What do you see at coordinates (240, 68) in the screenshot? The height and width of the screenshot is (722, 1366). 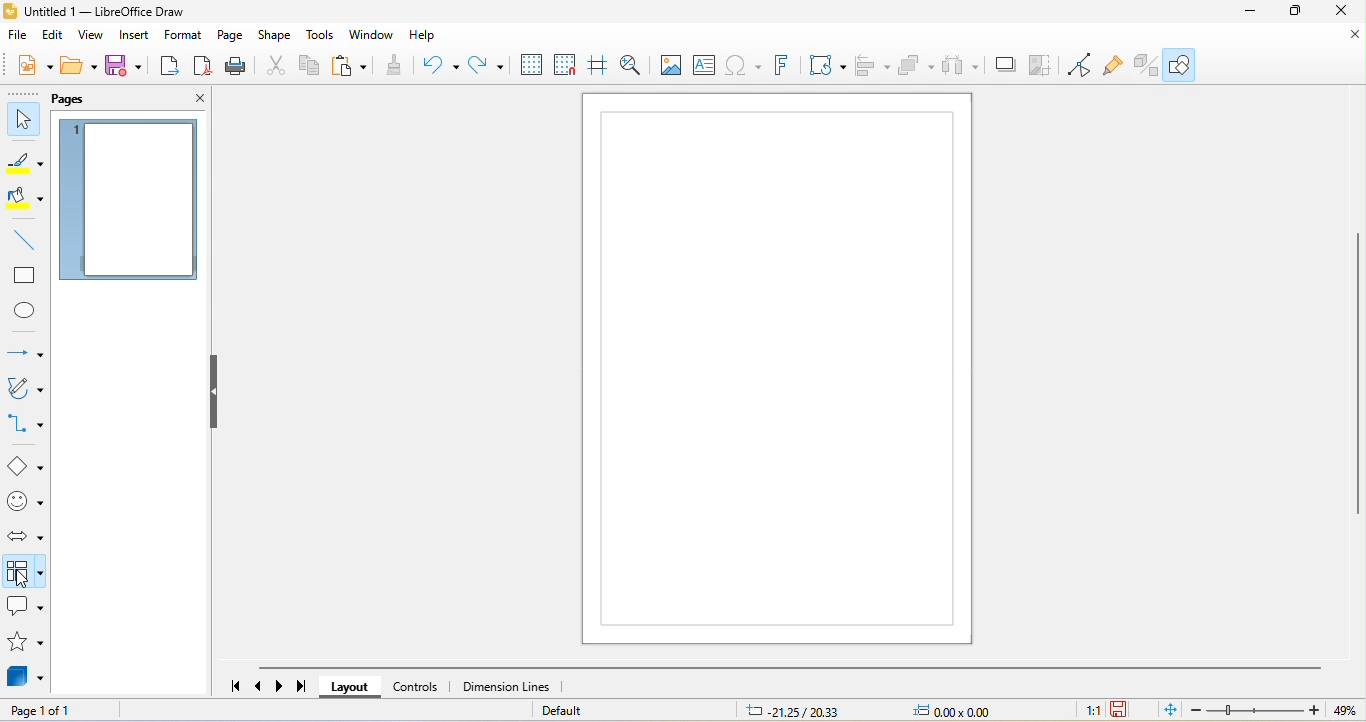 I see `print` at bounding box center [240, 68].